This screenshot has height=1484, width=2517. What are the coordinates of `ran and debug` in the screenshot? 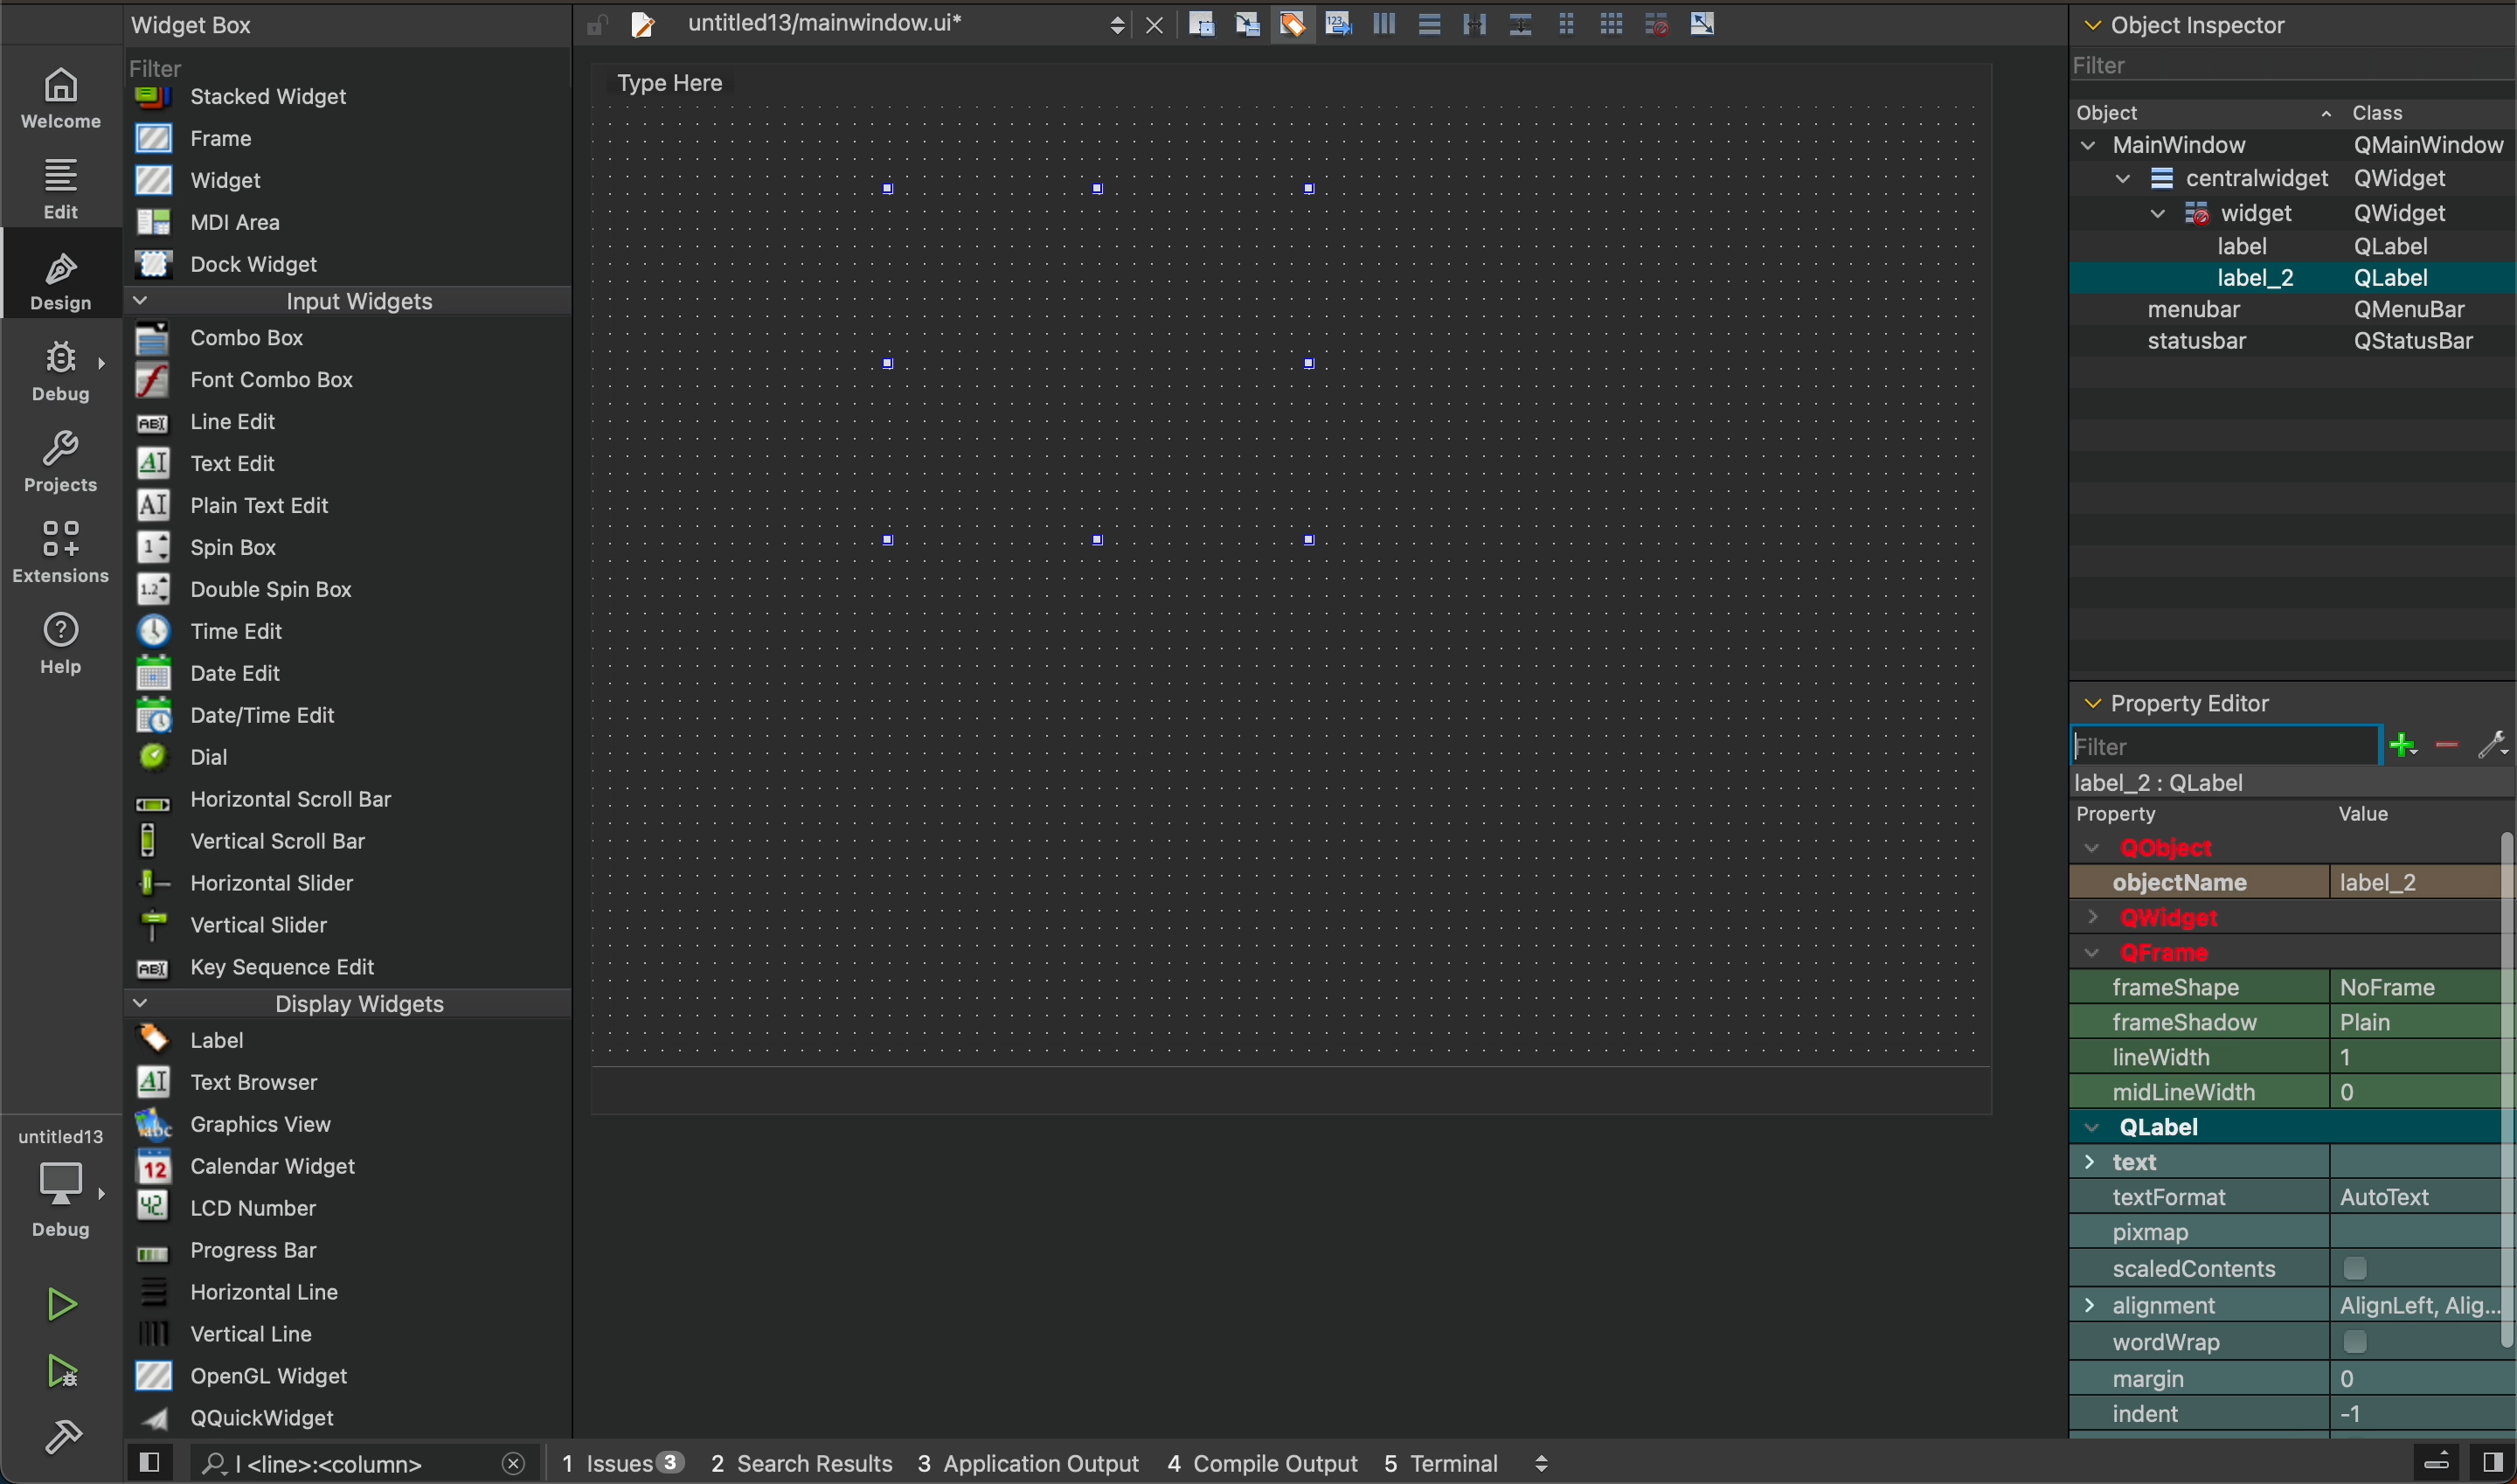 It's located at (76, 1375).